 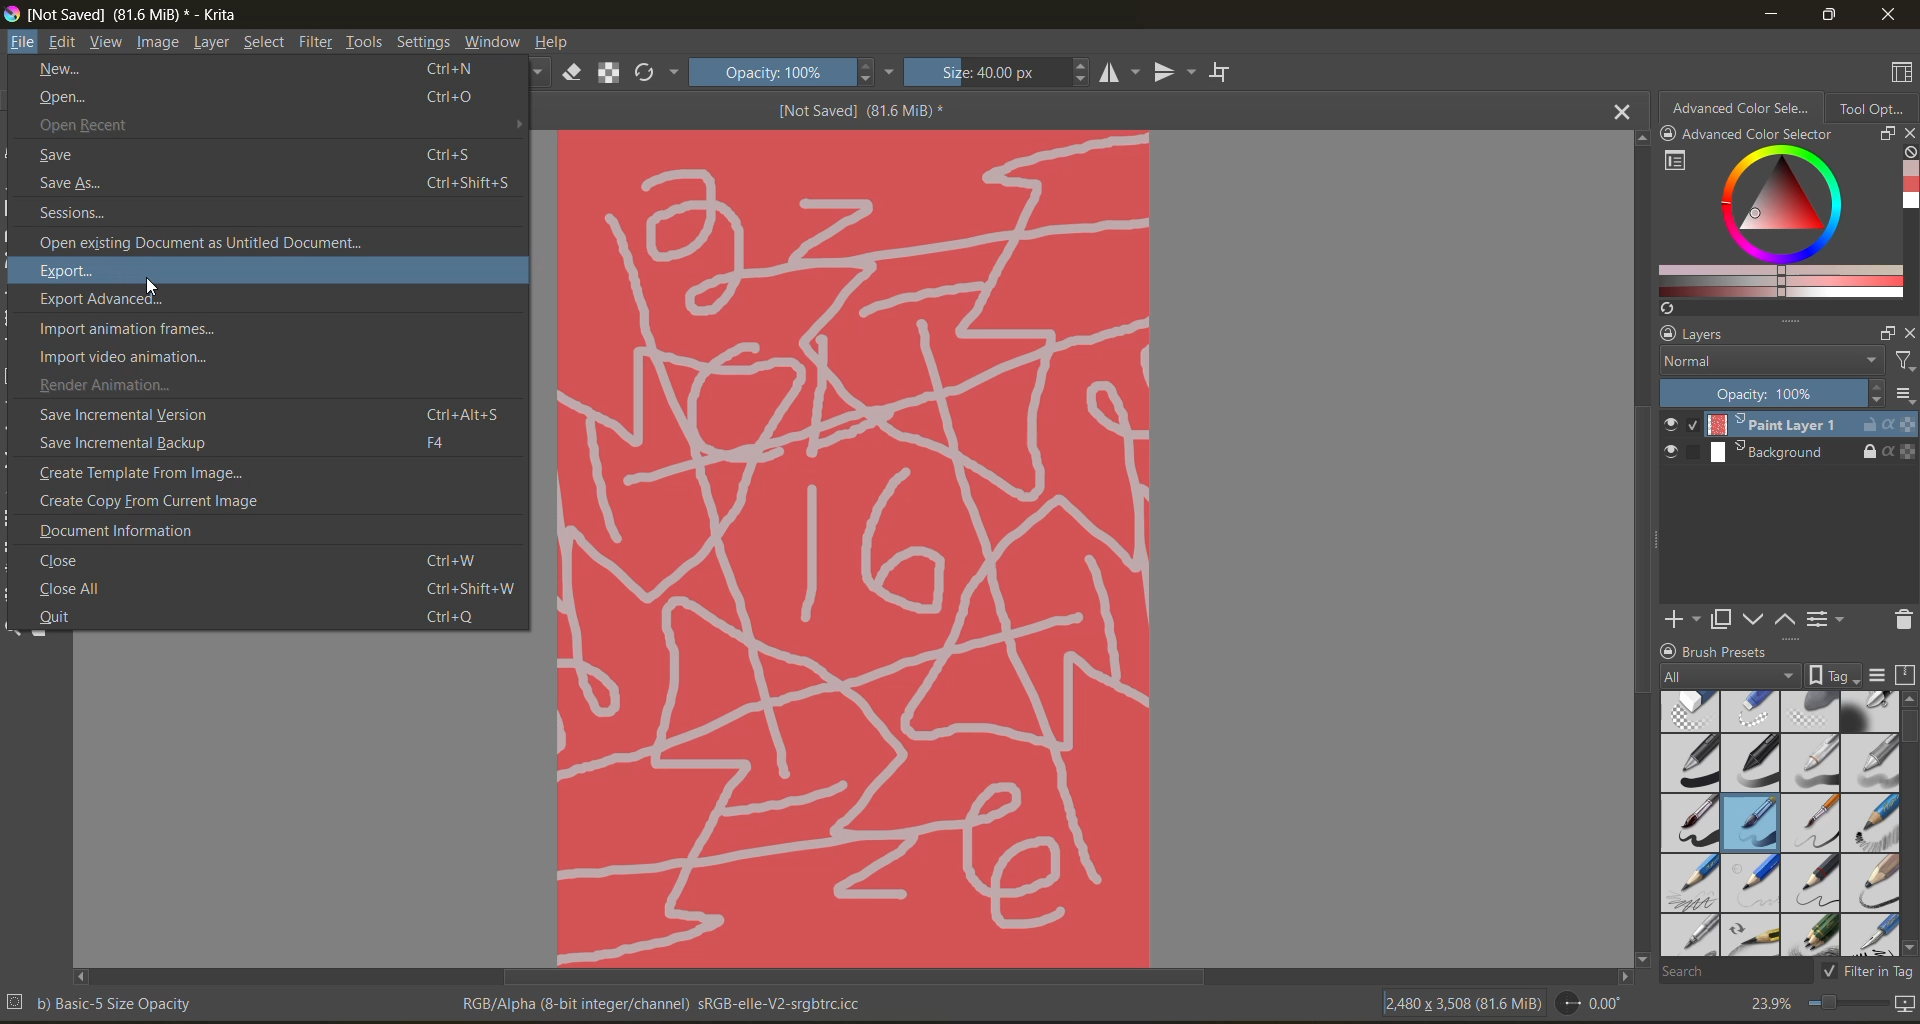 I want to click on layer, so click(x=1789, y=426).